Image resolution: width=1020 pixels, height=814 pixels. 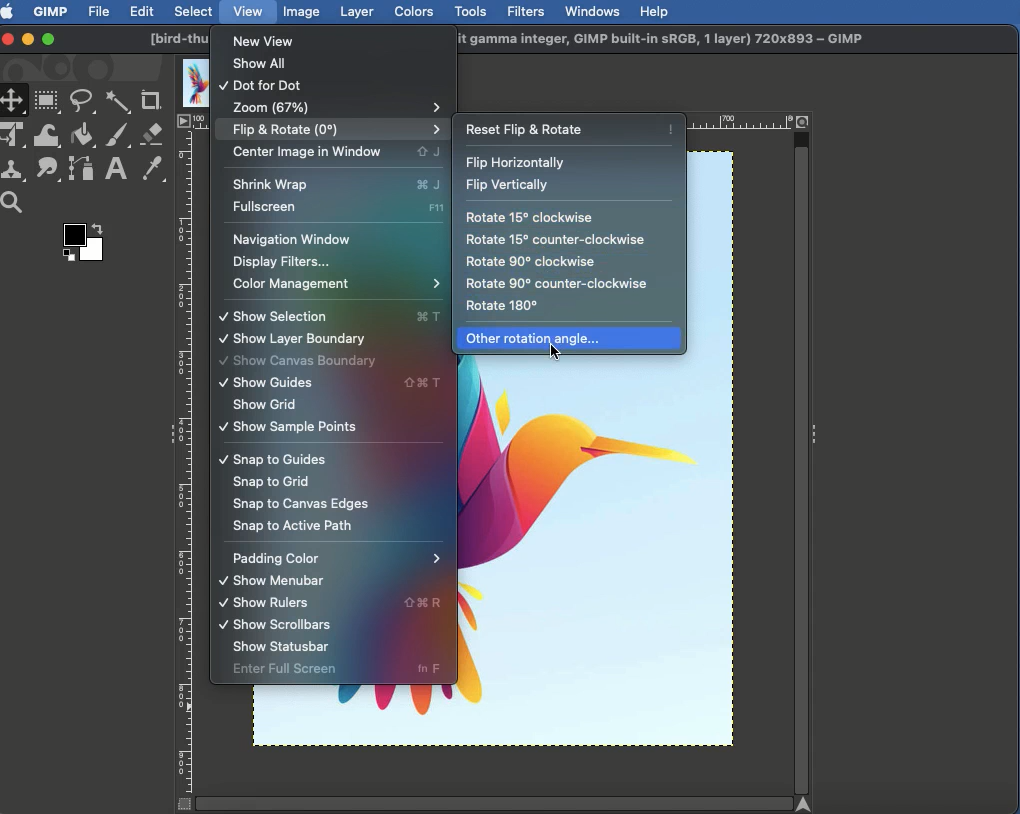 What do you see at coordinates (167, 436) in the screenshot?
I see `Show sidebar menu` at bounding box center [167, 436].